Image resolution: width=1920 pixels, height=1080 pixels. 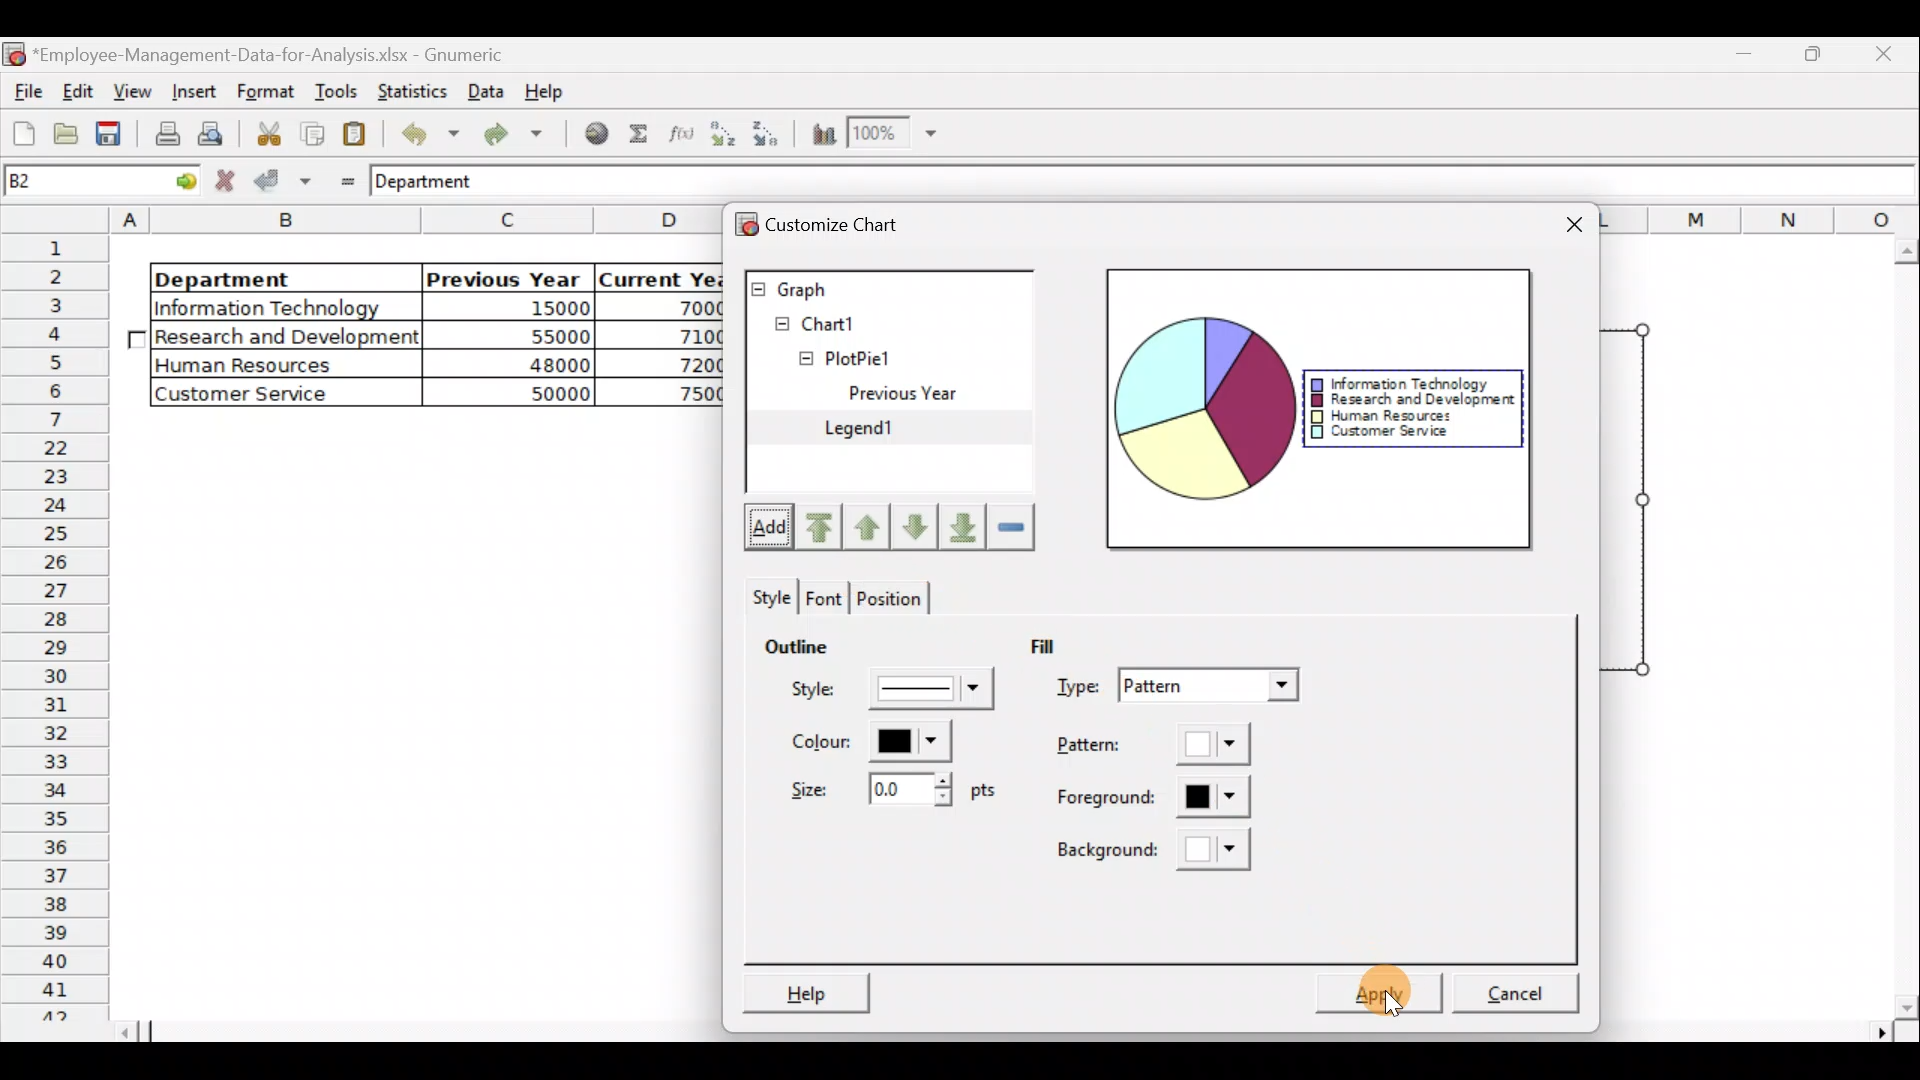 I want to click on Accept change, so click(x=283, y=181).